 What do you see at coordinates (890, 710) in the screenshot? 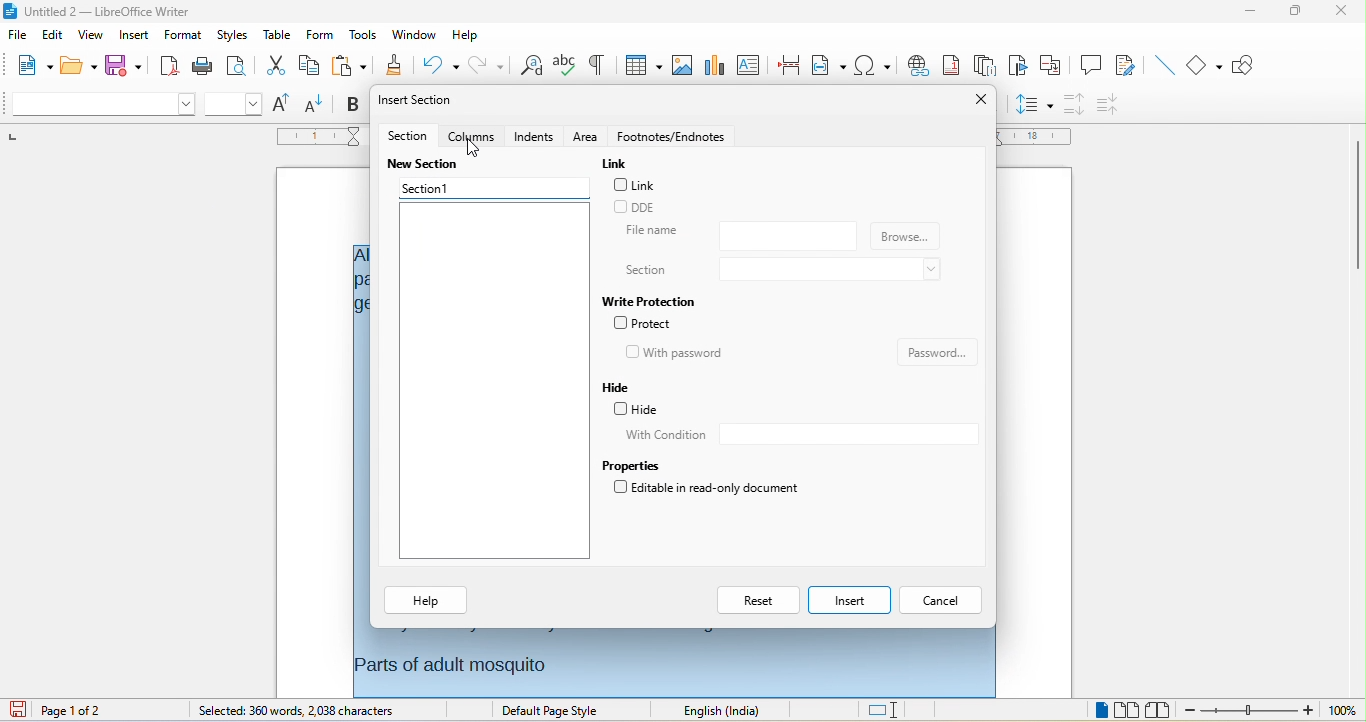
I see `standard selection` at bounding box center [890, 710].